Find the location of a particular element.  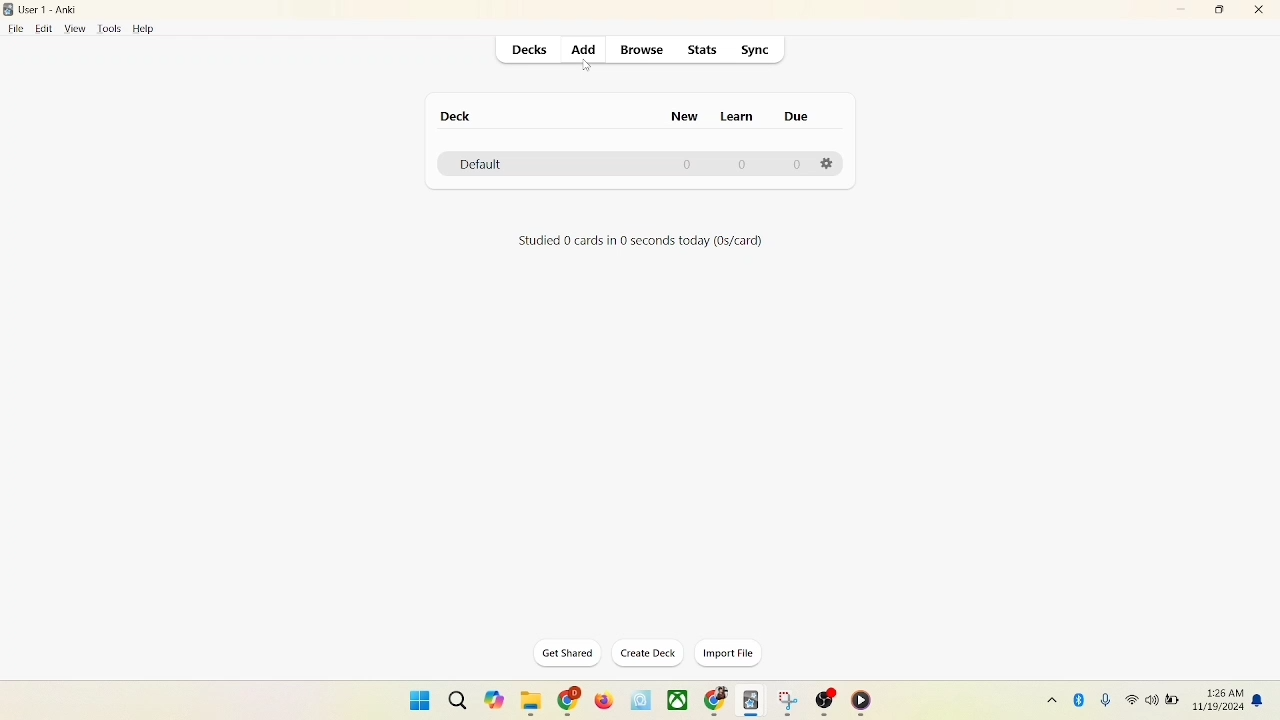

help is located at coordinates (144, 29).